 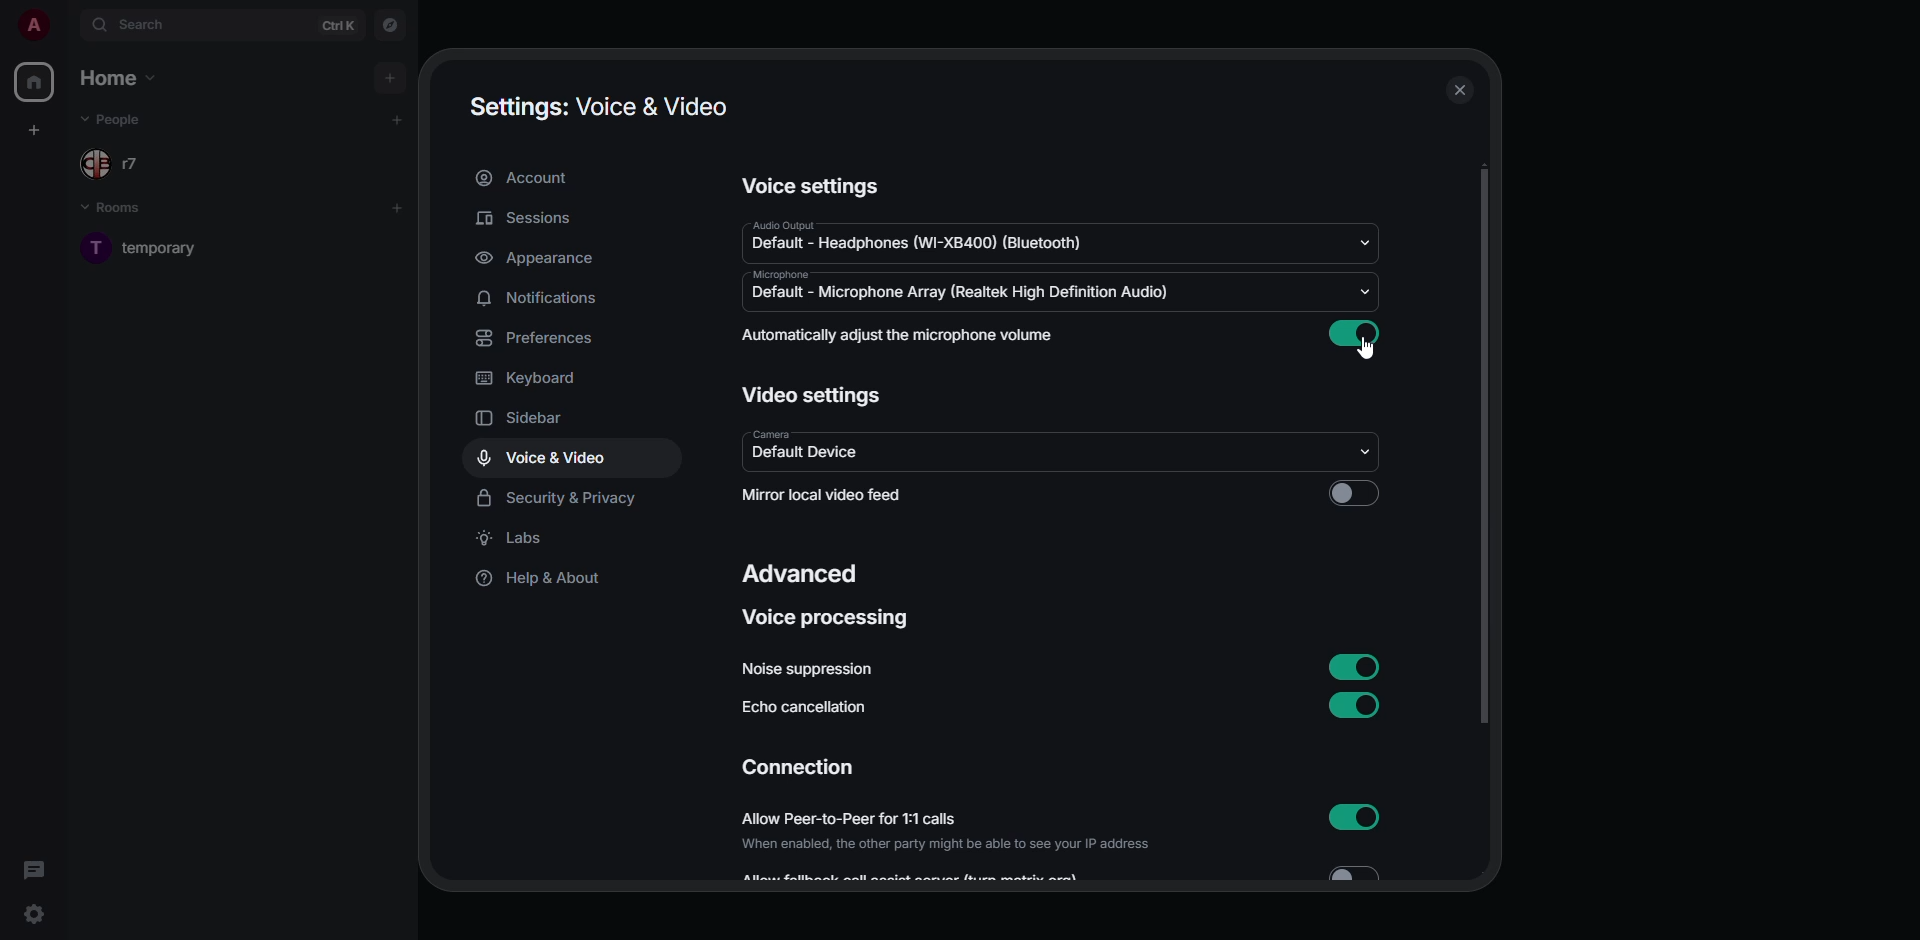 What do you see at coordinates (544, 458) in the screenshot?
I see `voice & video` at bounding box center [544, 458].